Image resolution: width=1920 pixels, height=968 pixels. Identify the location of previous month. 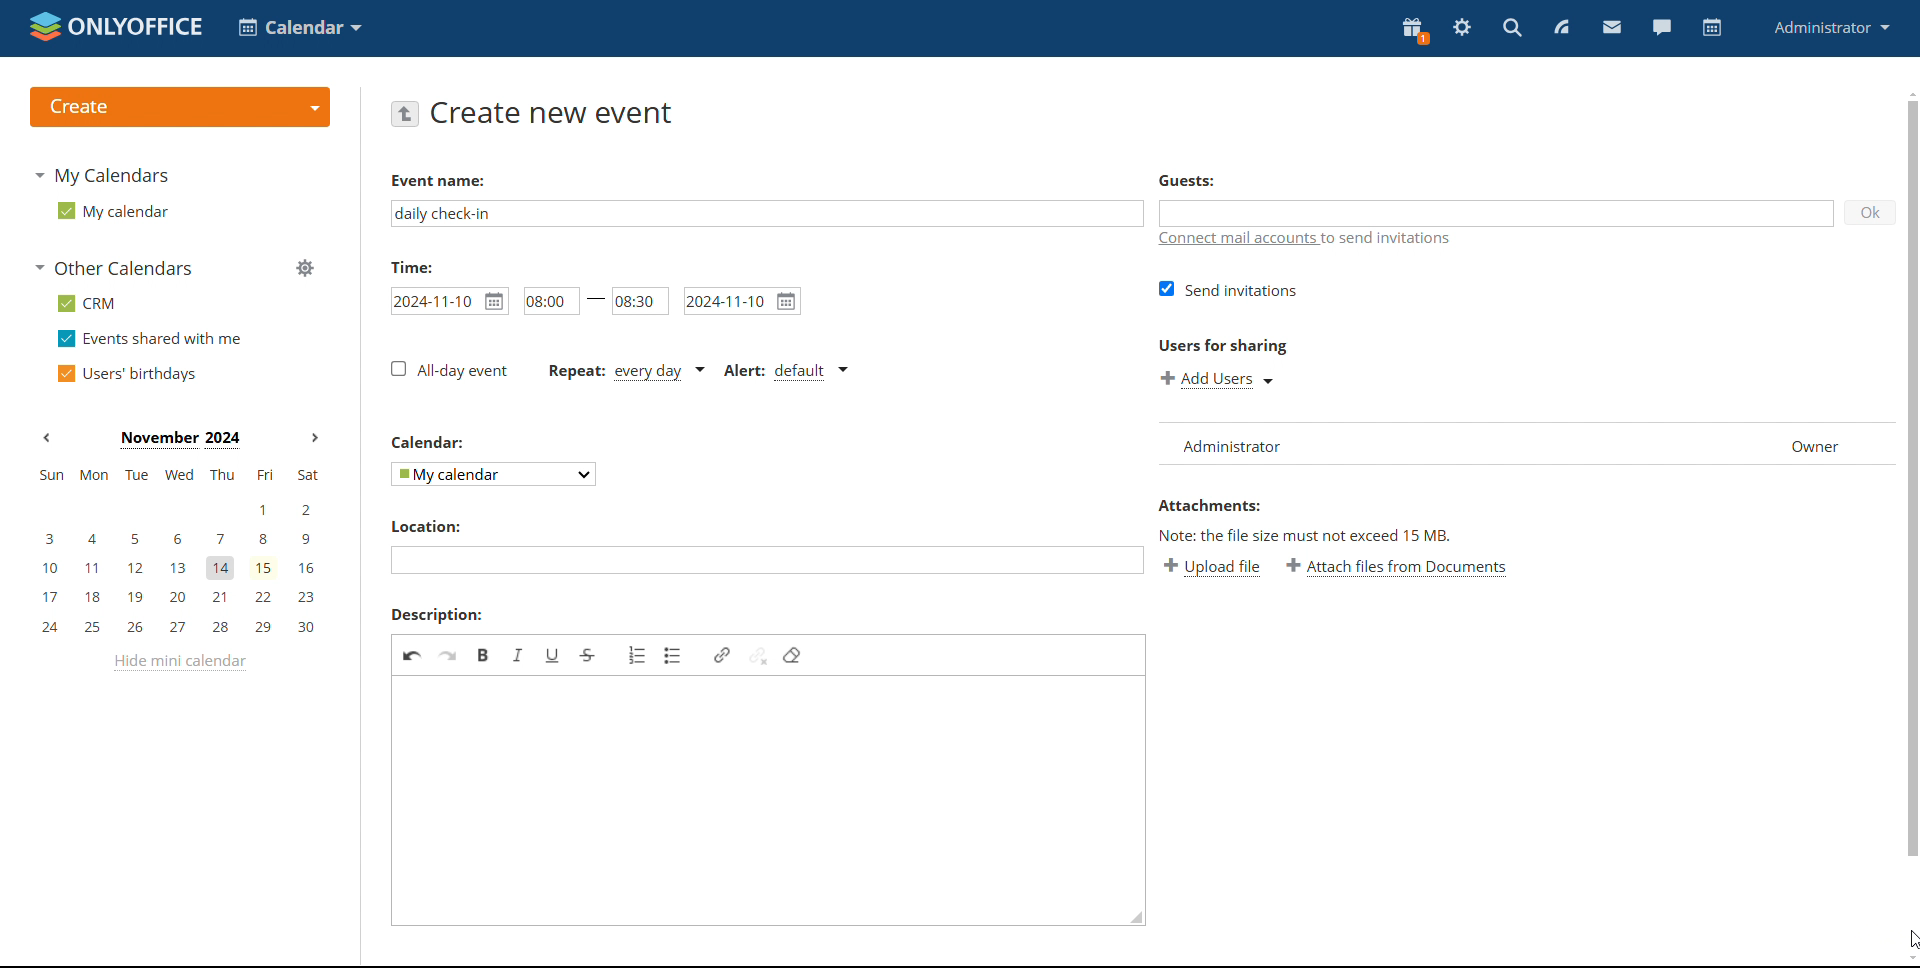
(46, 439).